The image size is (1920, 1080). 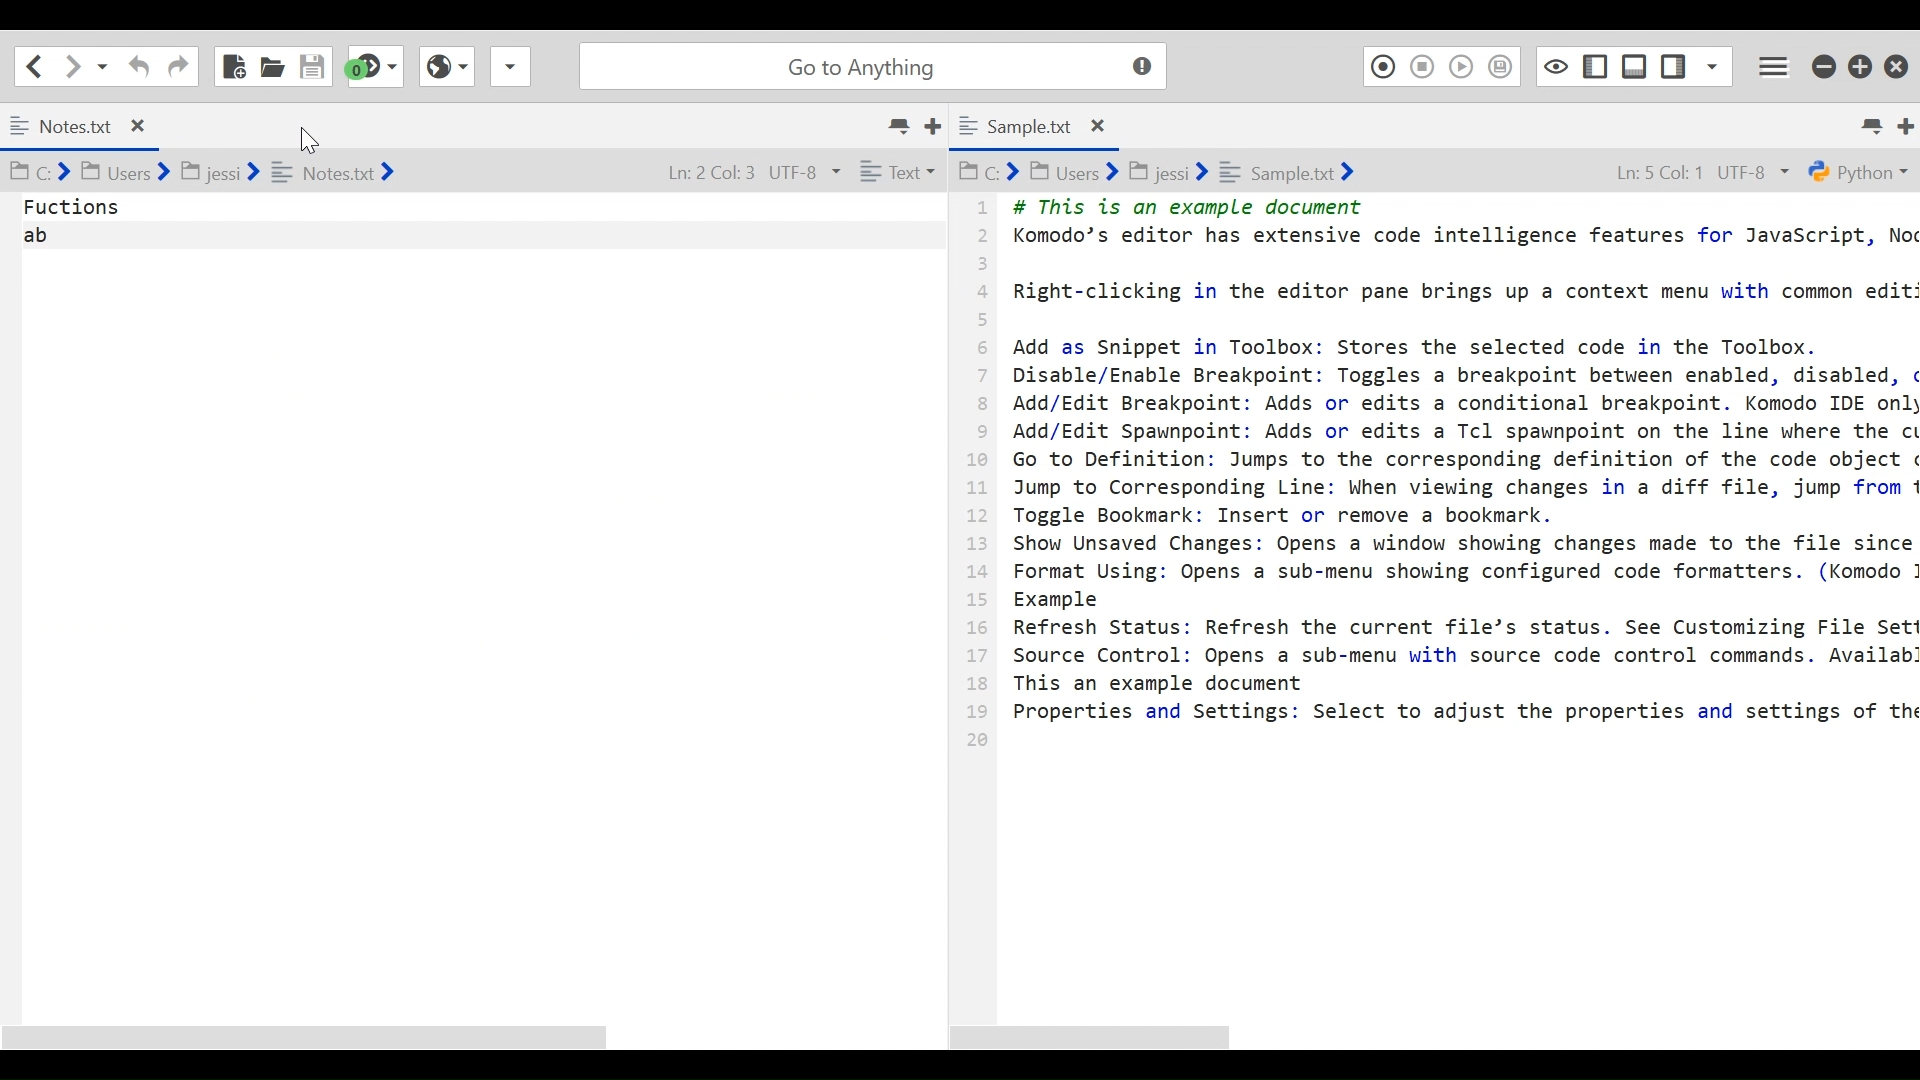 I want to click on Sample.txt  , so click(x=1052, y=127).